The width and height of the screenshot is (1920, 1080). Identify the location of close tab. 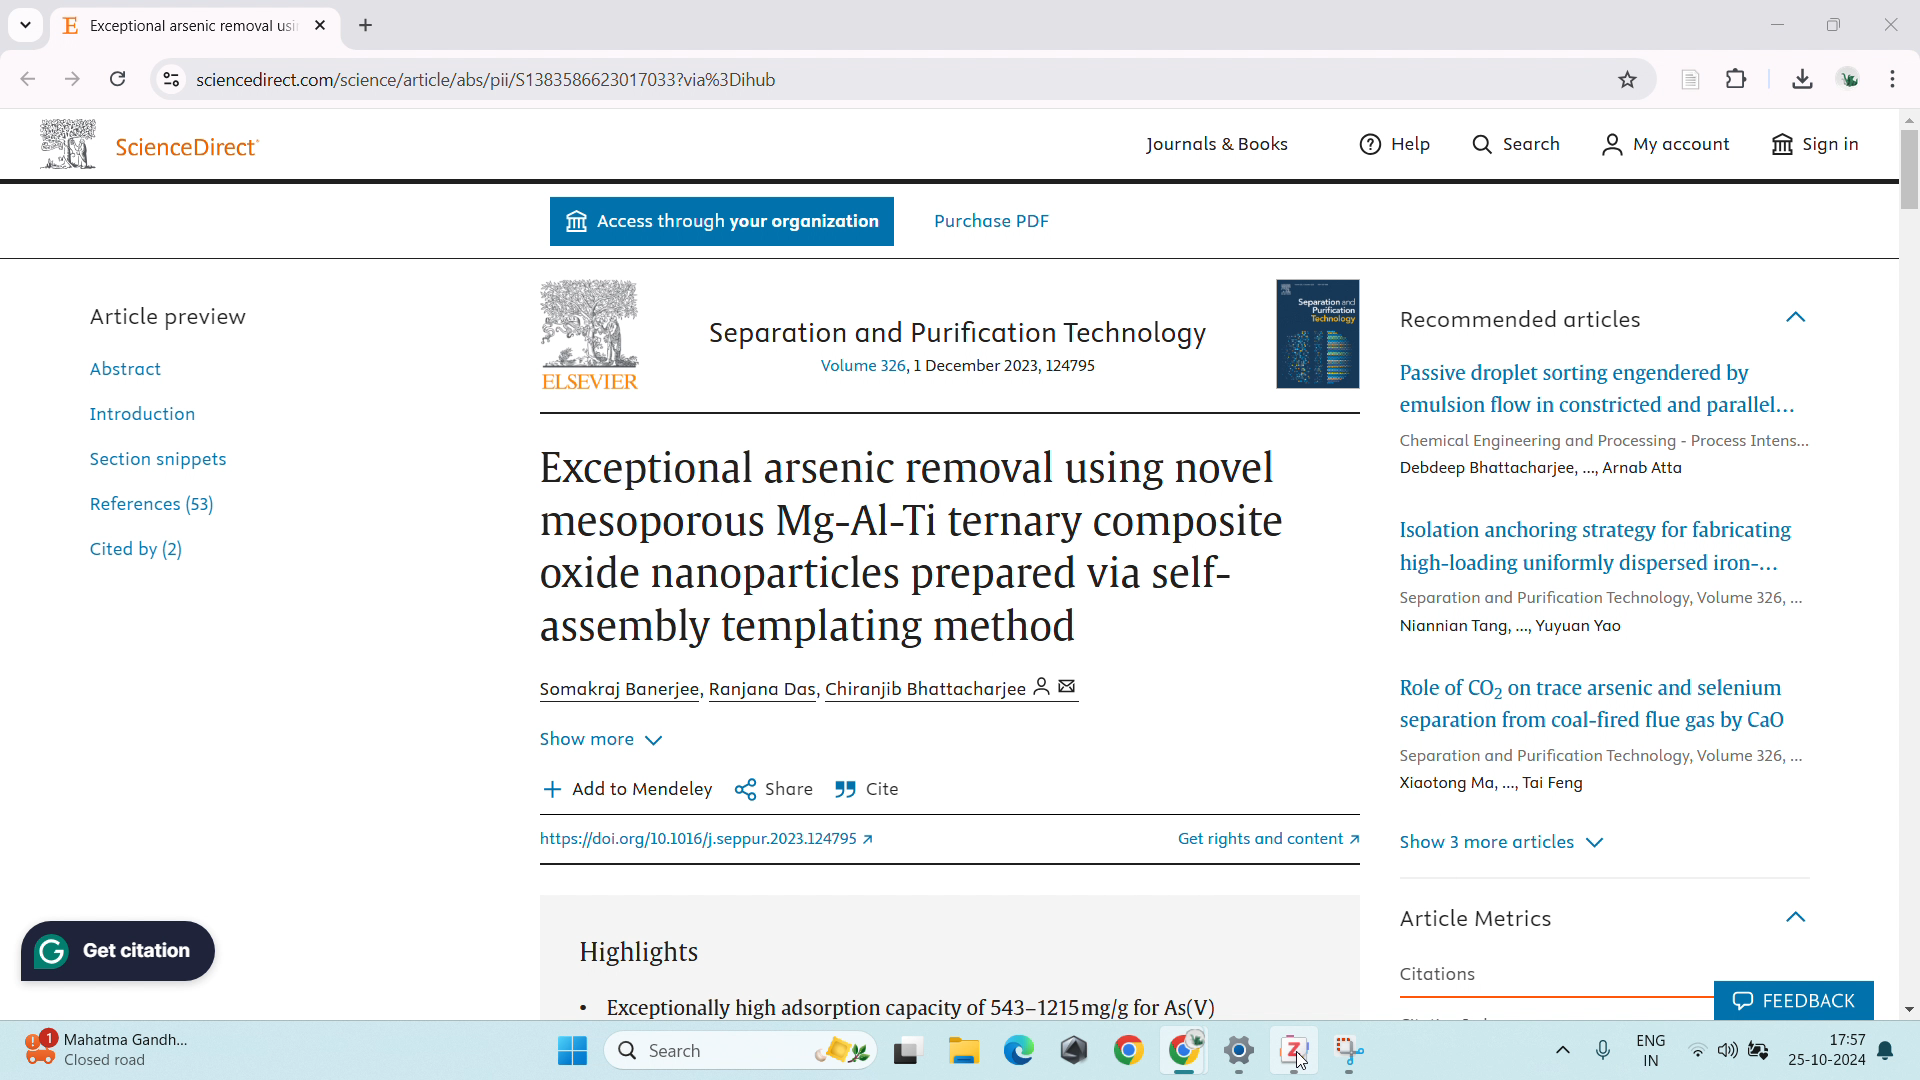
(323, 26).